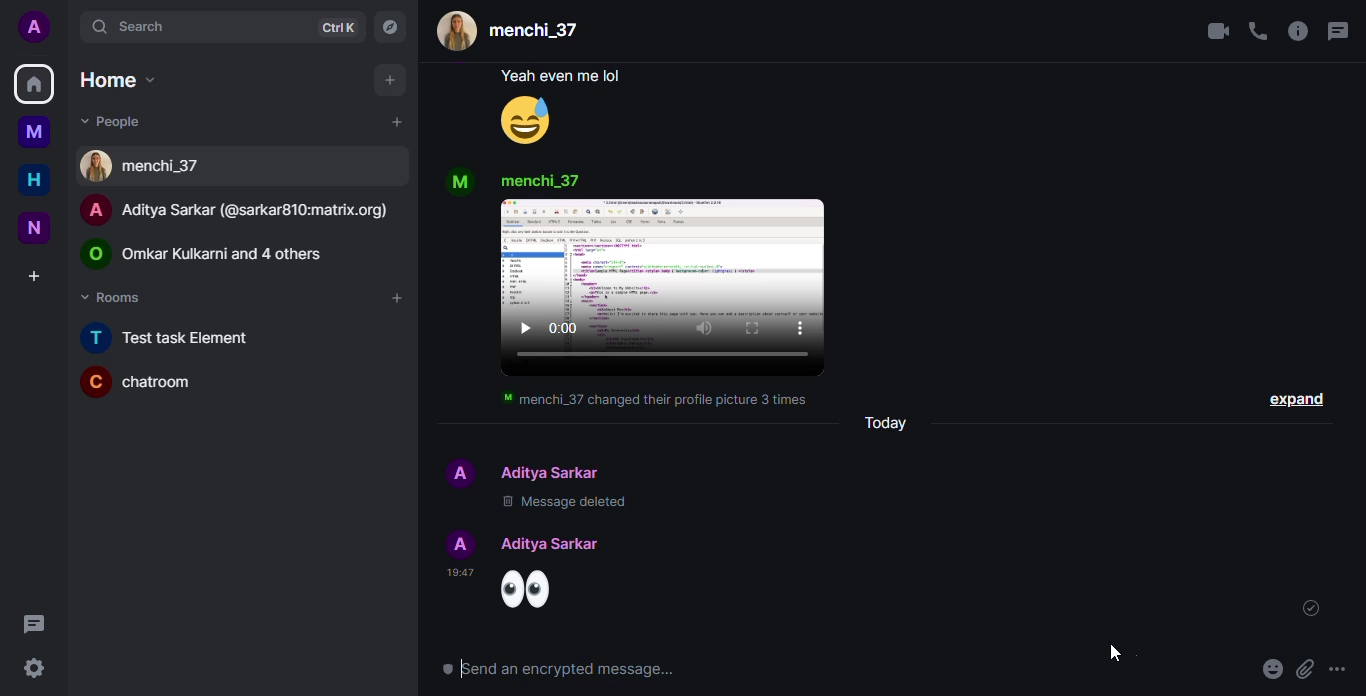 The width and height of the screenshot is (1366, 696). Describe the element at coordinates (34, 27) in the screenshot. I see `profile` at that location.